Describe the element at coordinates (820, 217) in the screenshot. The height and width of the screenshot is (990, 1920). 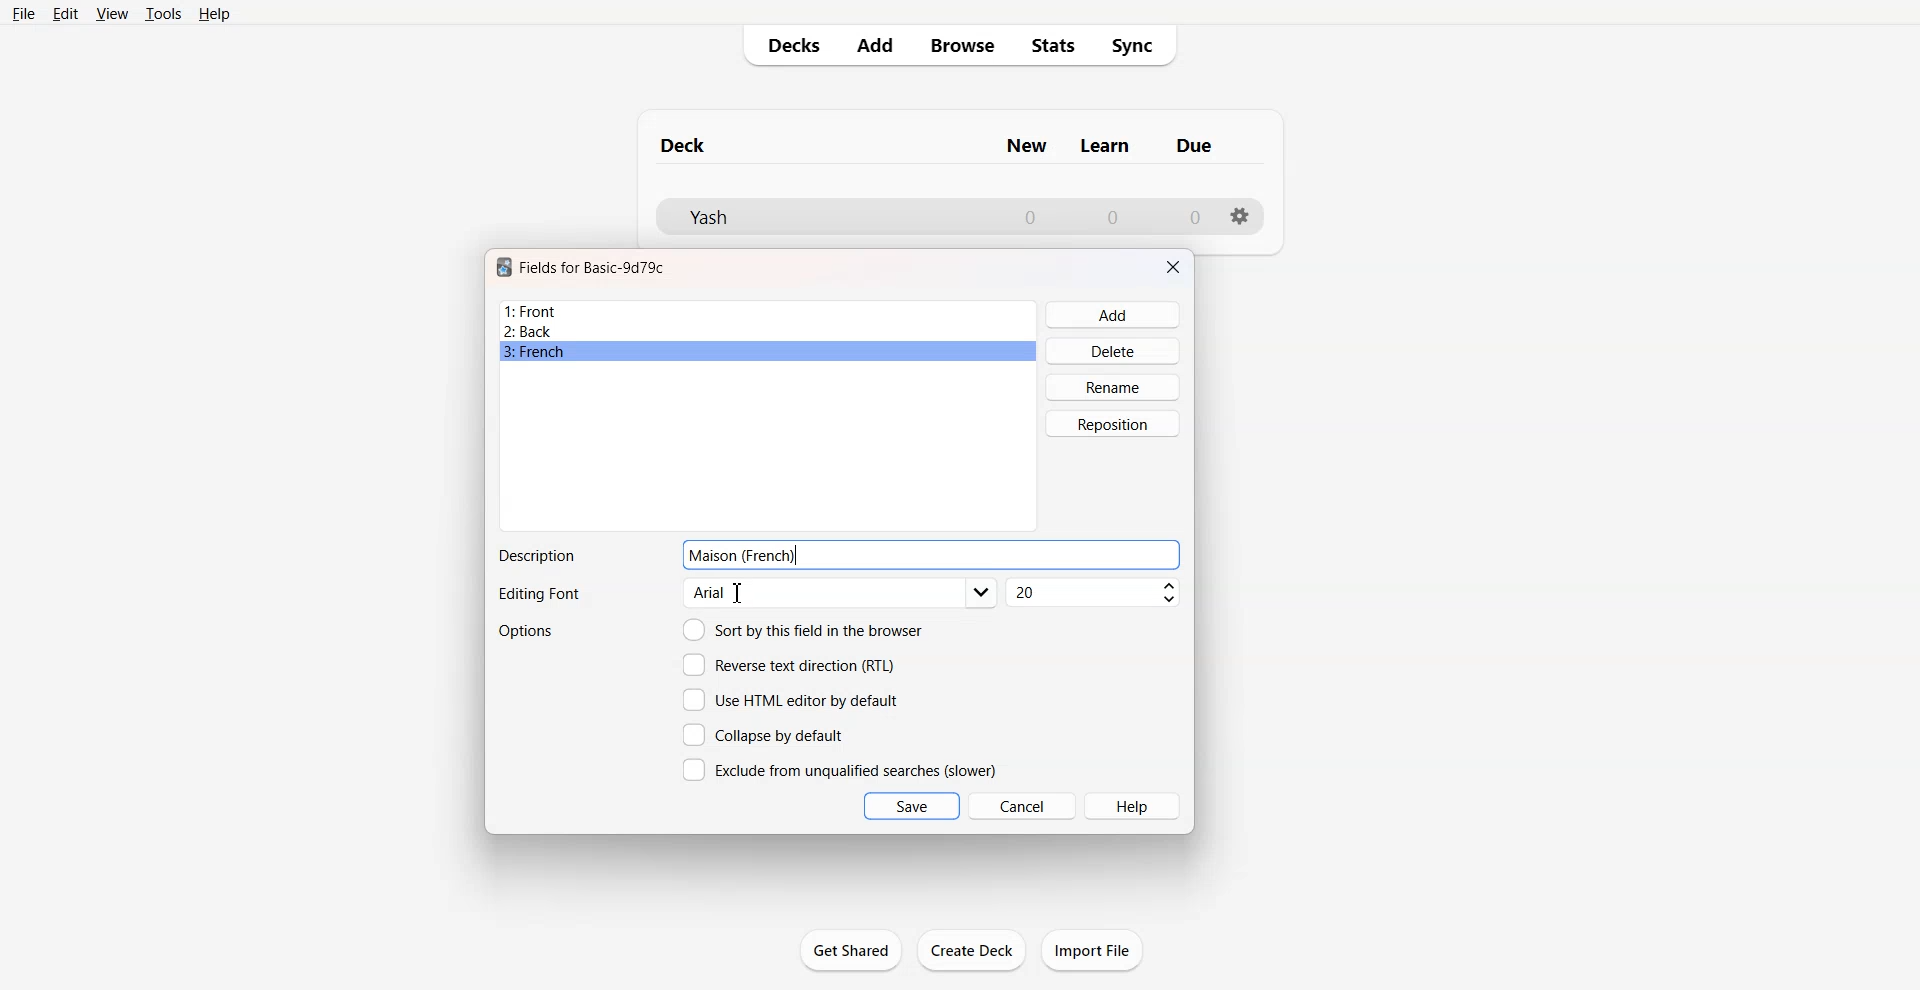
I see `Deck File` at that location.